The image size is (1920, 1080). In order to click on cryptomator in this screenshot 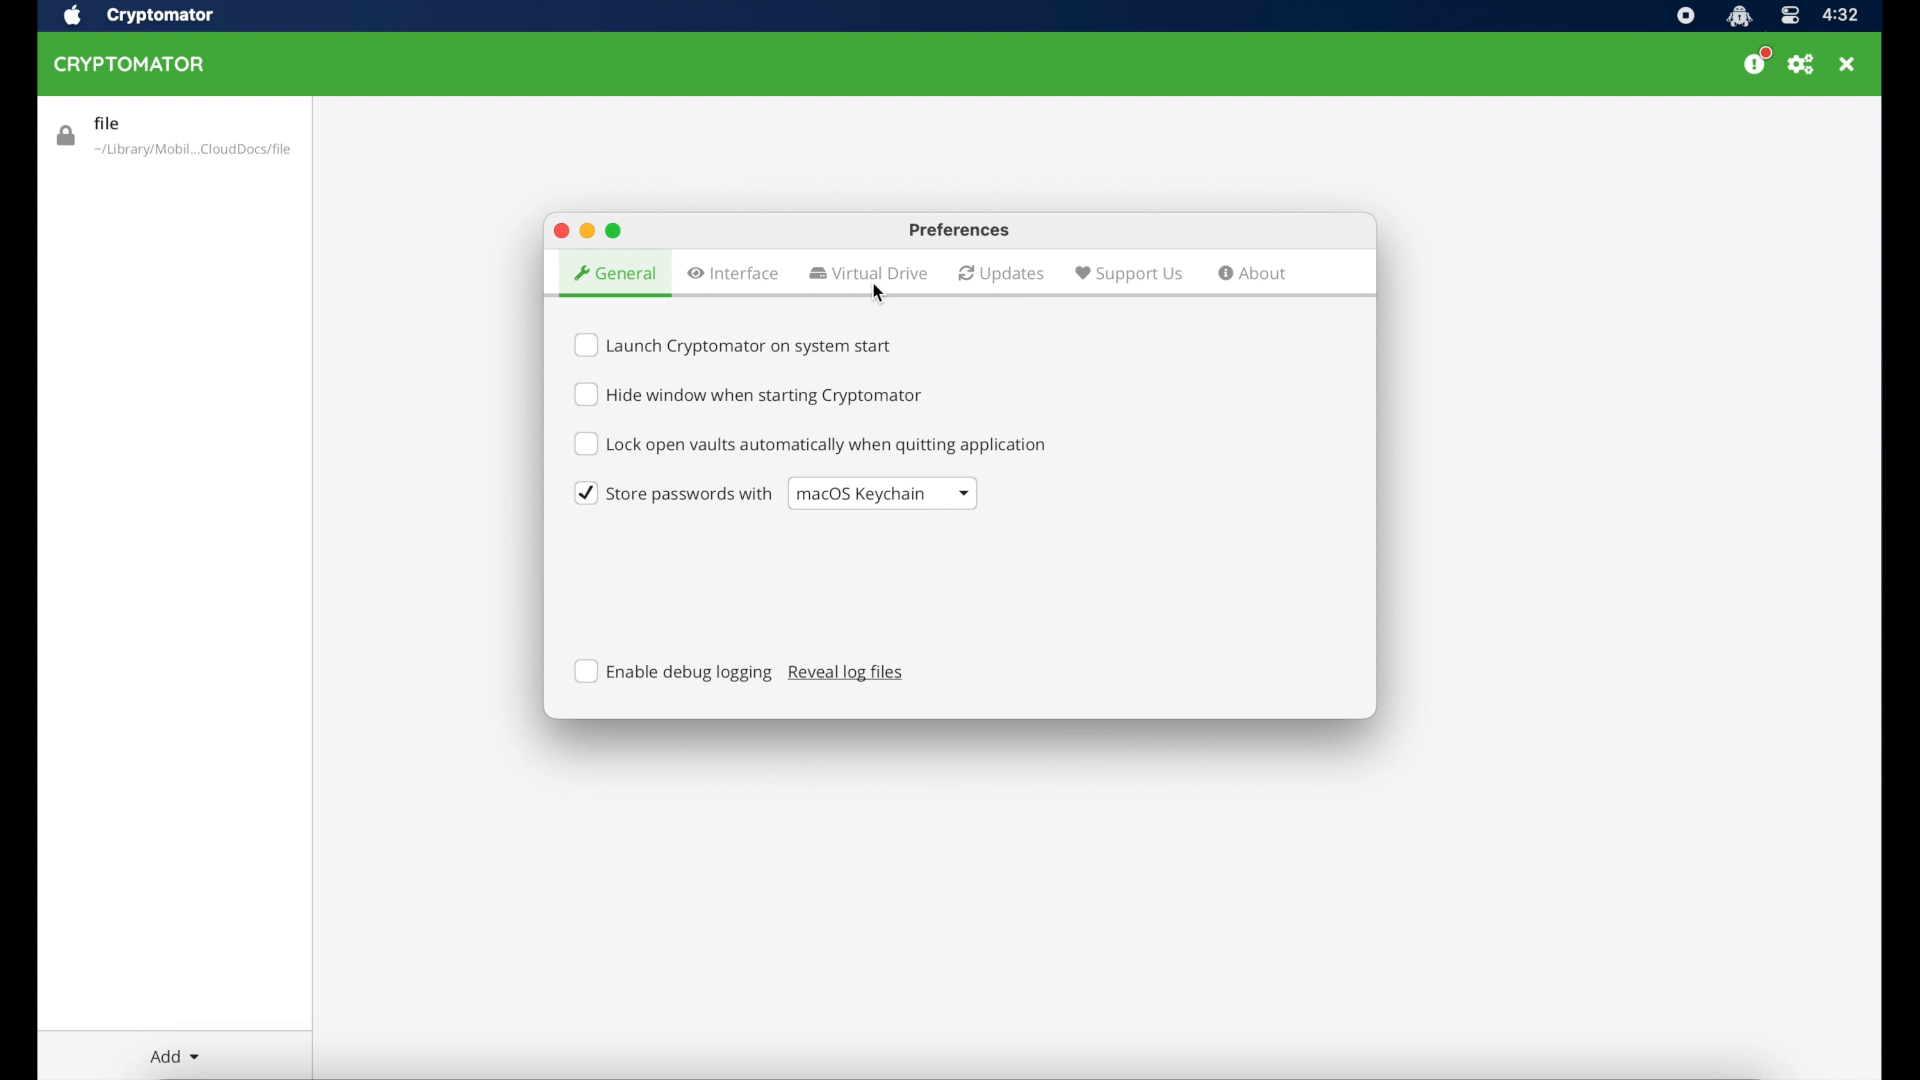, I will do `click(1738, 16)`.